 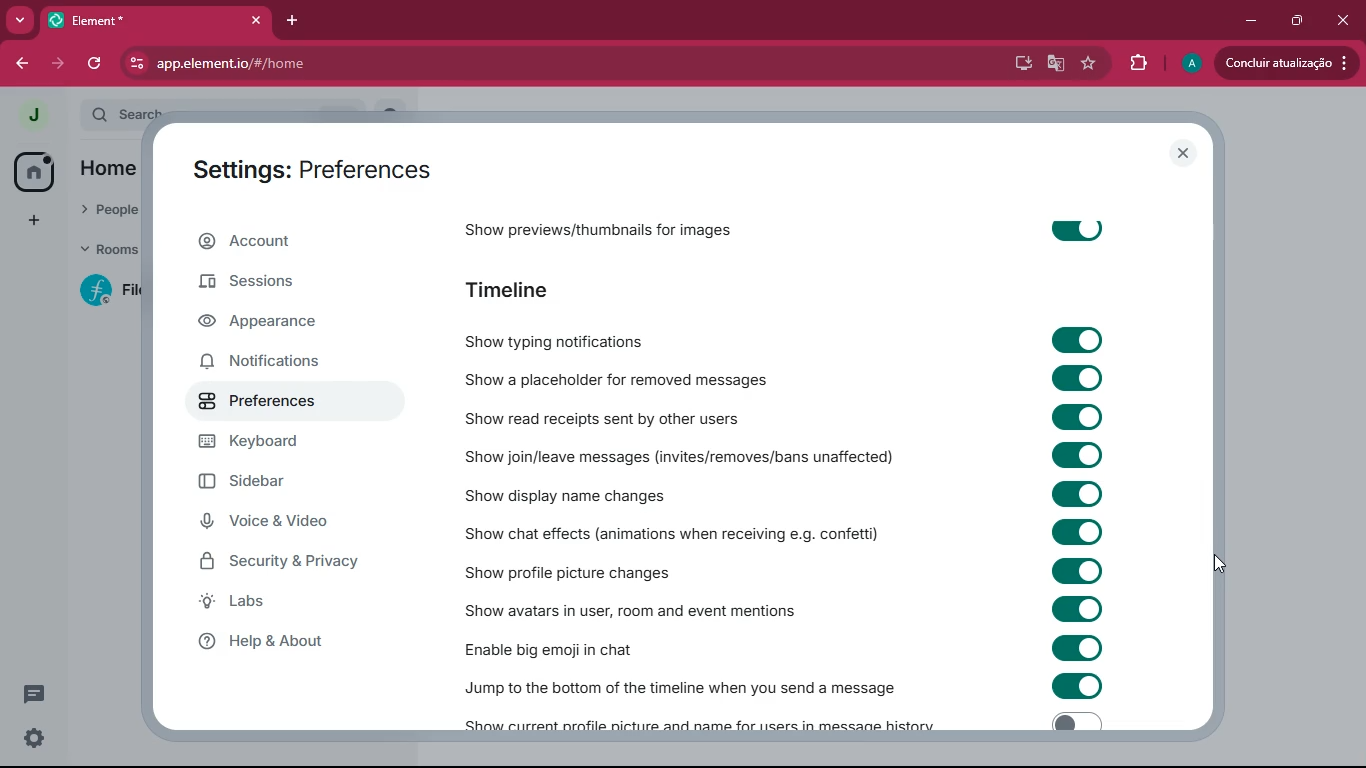 What do you see at coordinates (1077, 417) in the screenshot?
I see `toggle on ` at bounding box center [1077, 417].